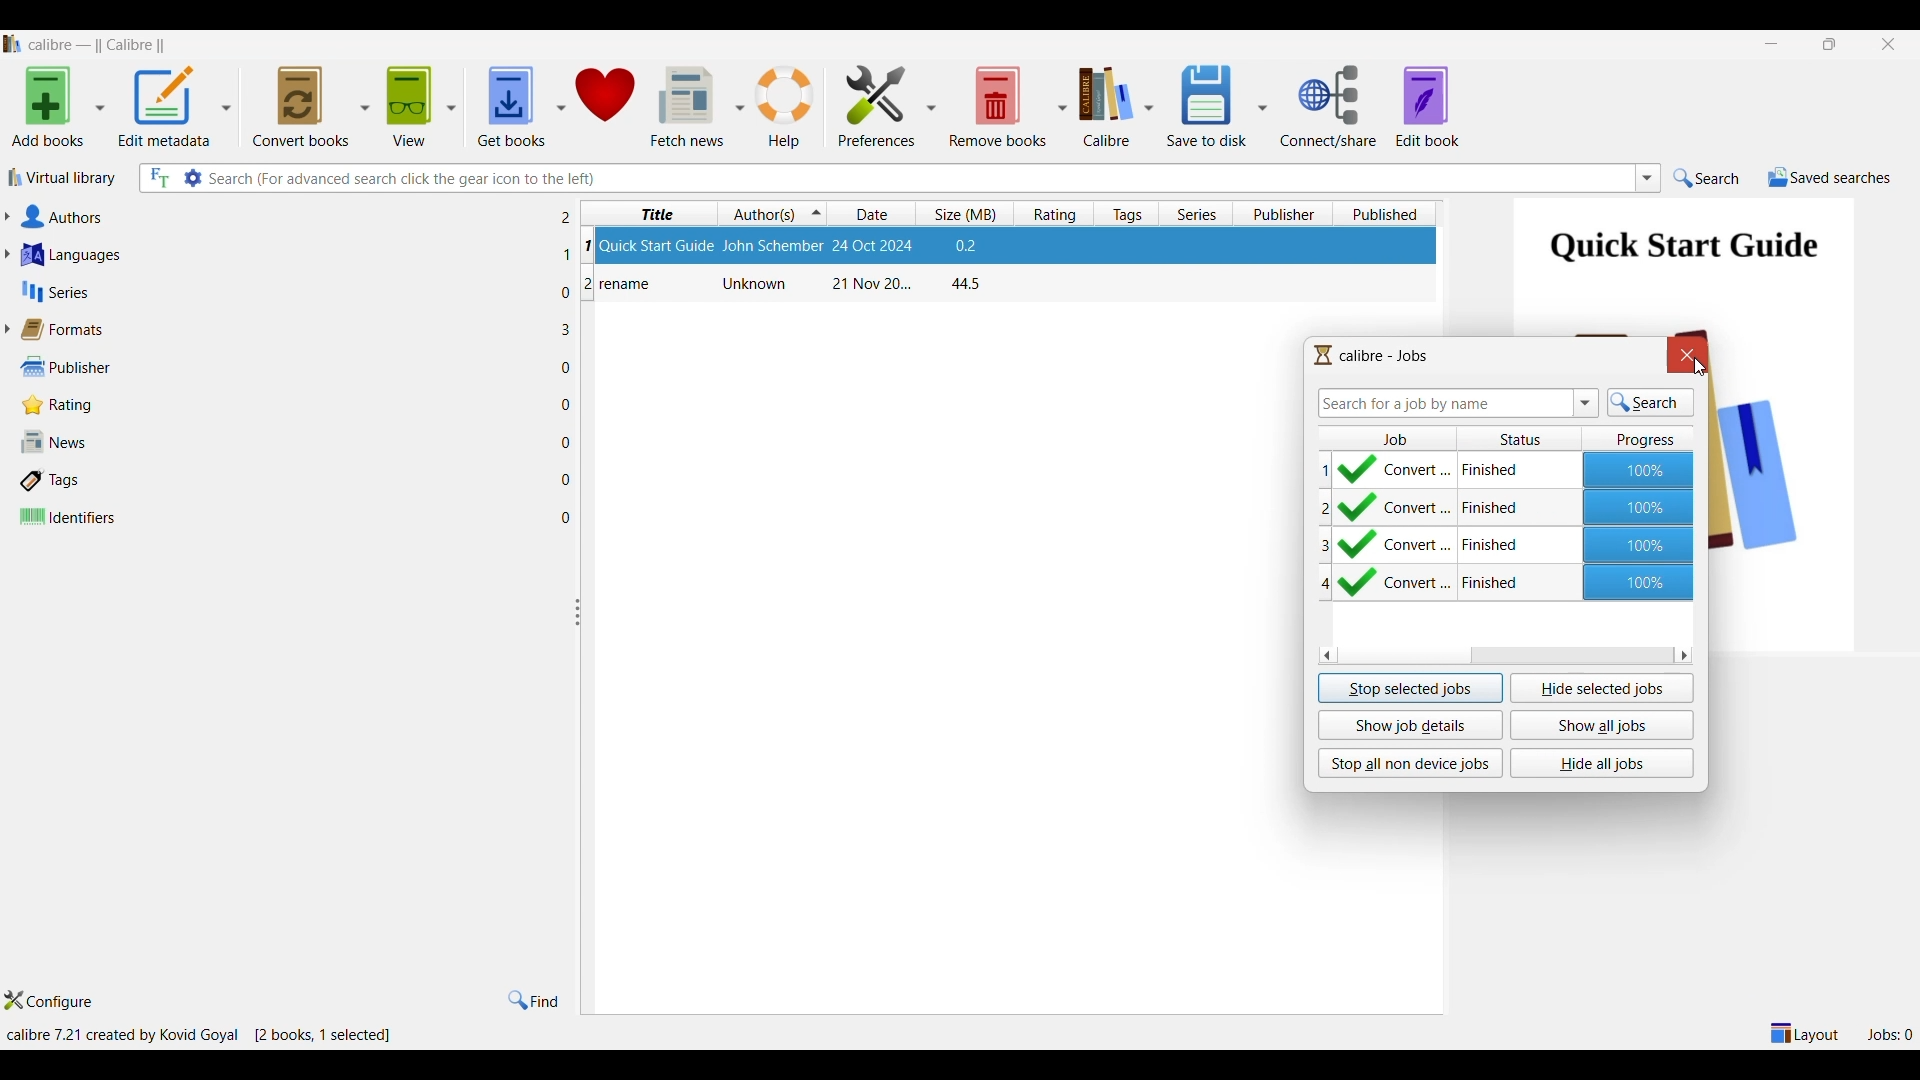 This screenshot has width=1920, height=1080. I want to click on Title column, so click(649, 214).